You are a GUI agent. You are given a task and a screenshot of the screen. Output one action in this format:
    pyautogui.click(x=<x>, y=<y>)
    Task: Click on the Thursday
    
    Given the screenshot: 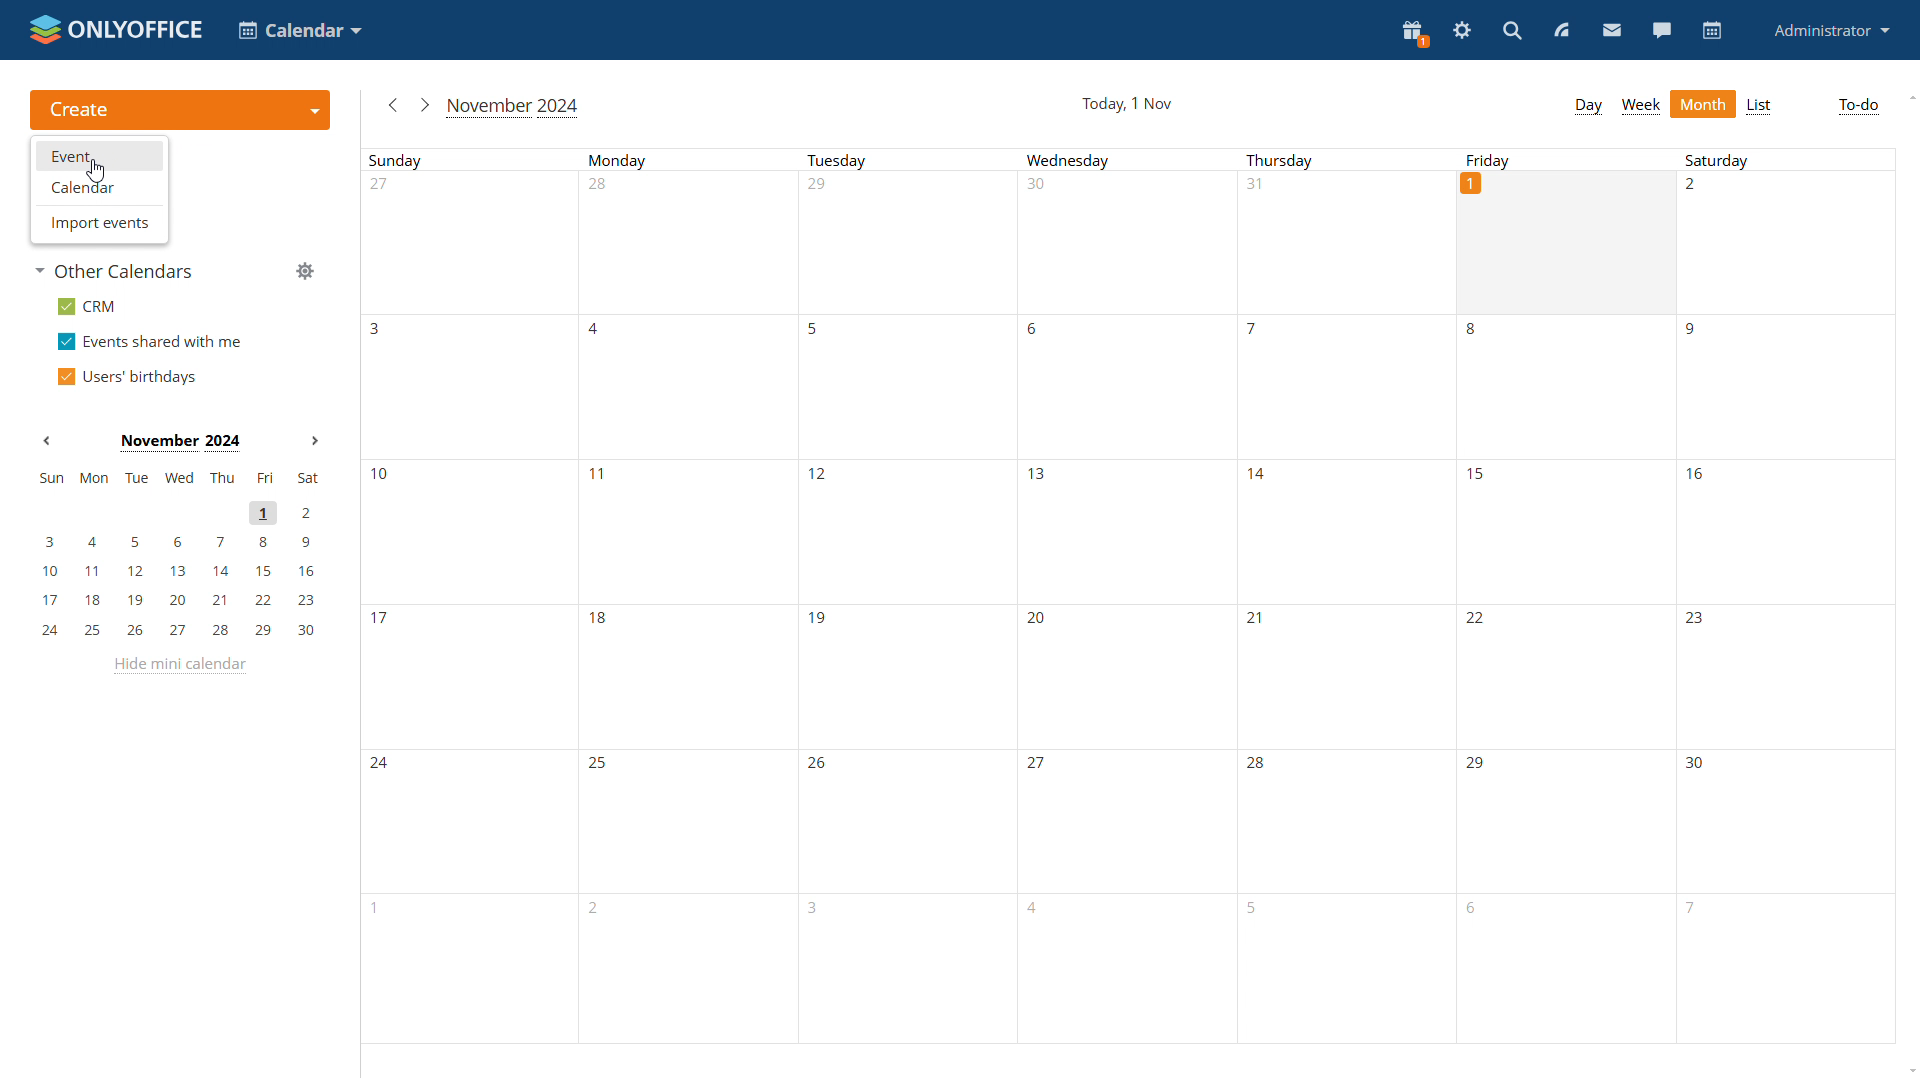 What is the action you would take?
    pyautogui.click(x=1346, y=596)
    